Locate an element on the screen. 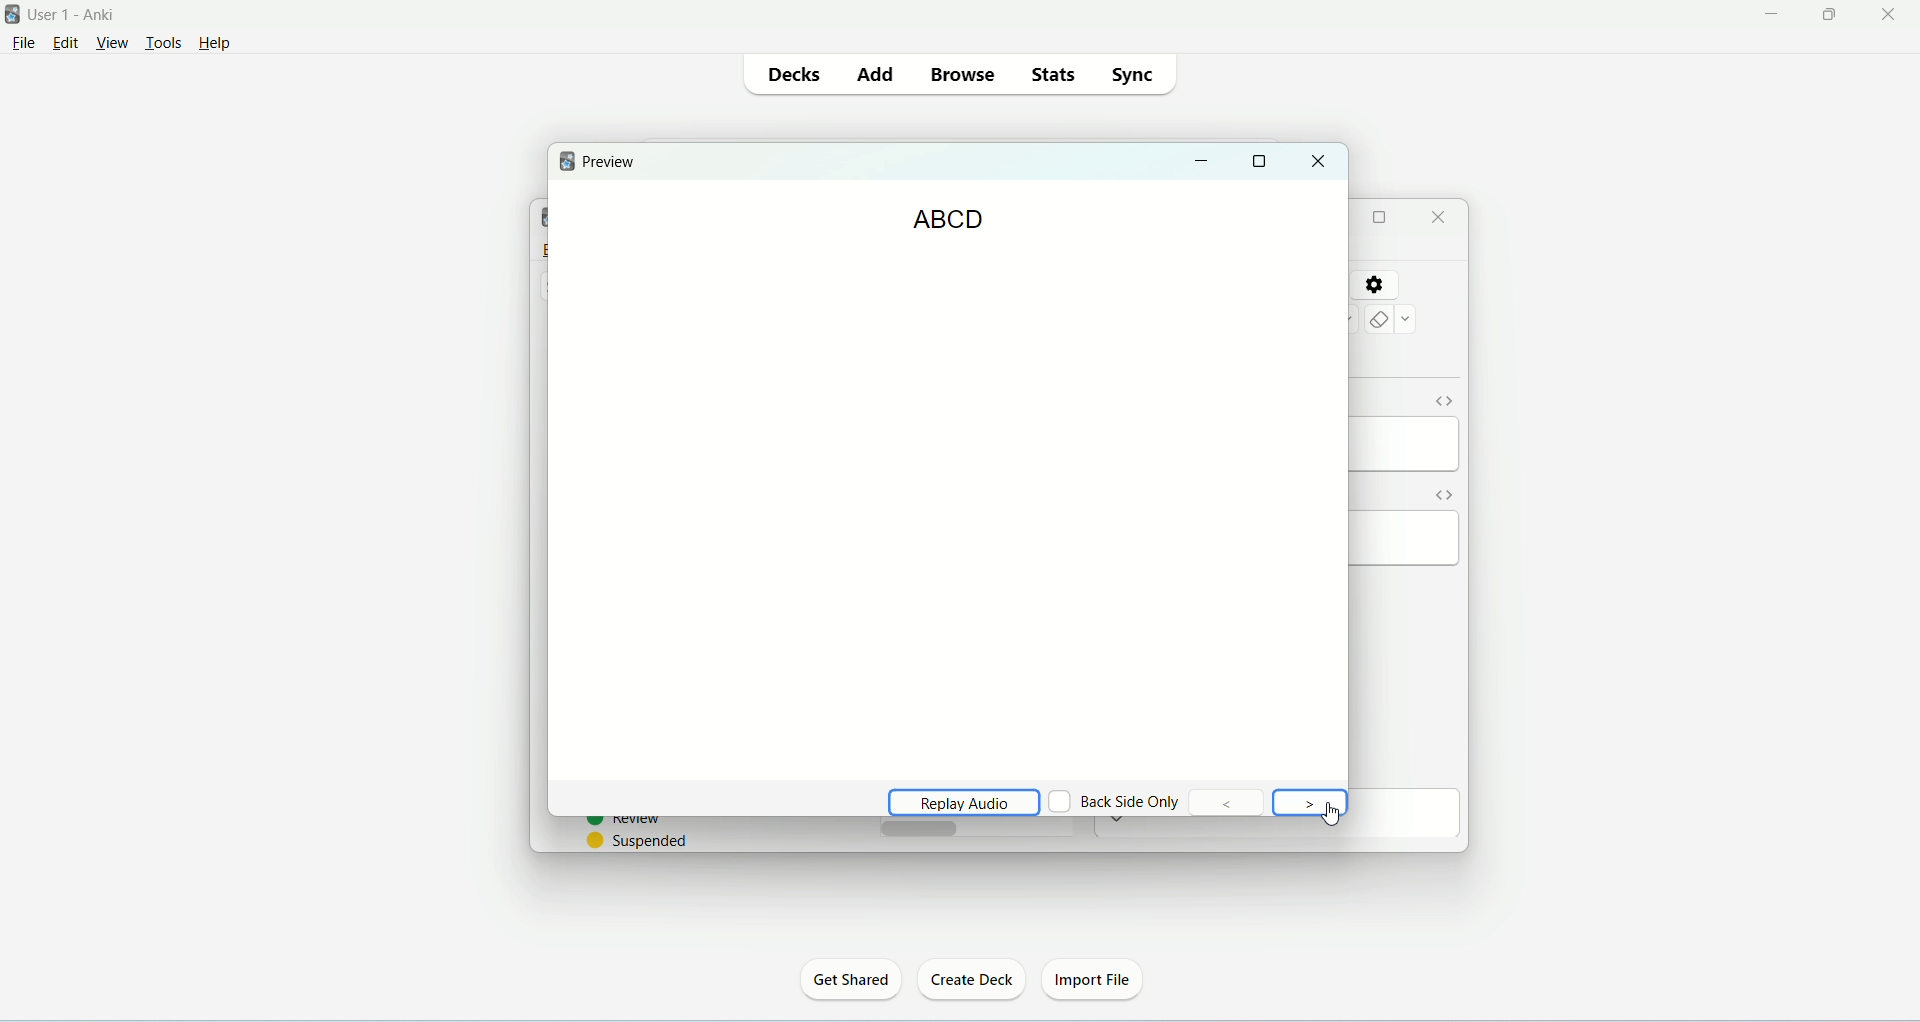  tools is located at coordinates (163, 44).